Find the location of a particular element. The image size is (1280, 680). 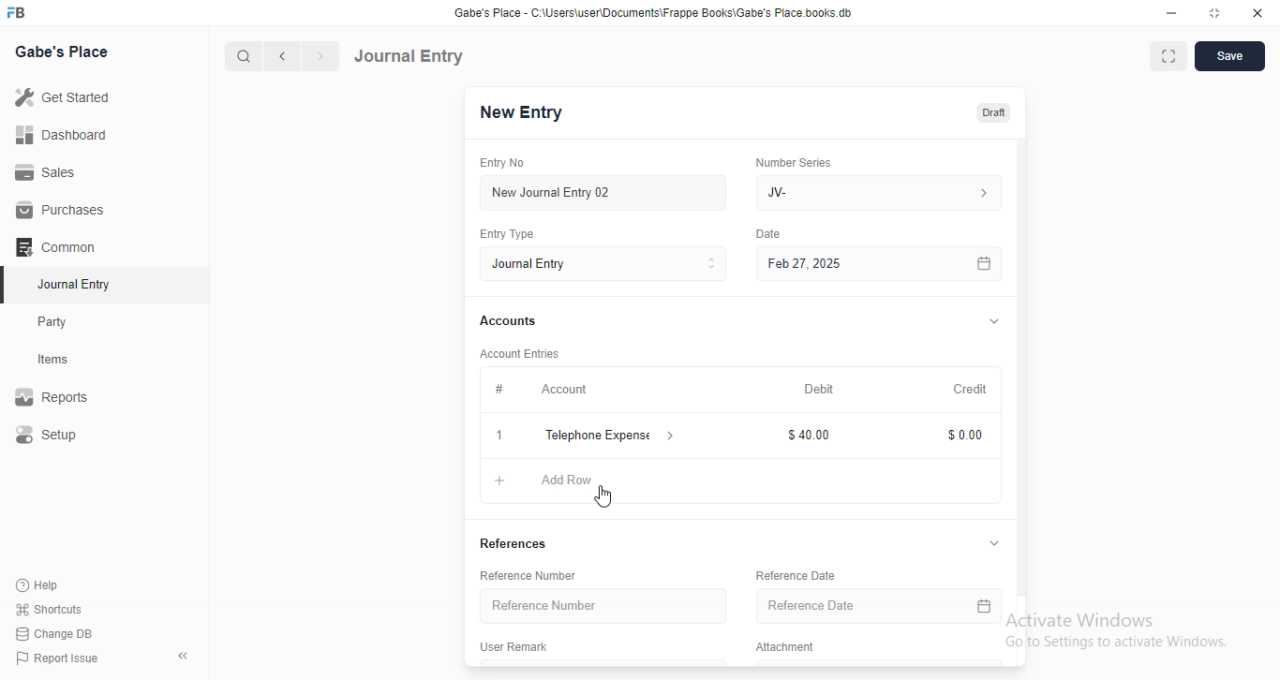

Reference Date. is located at coordinates (877, 608).